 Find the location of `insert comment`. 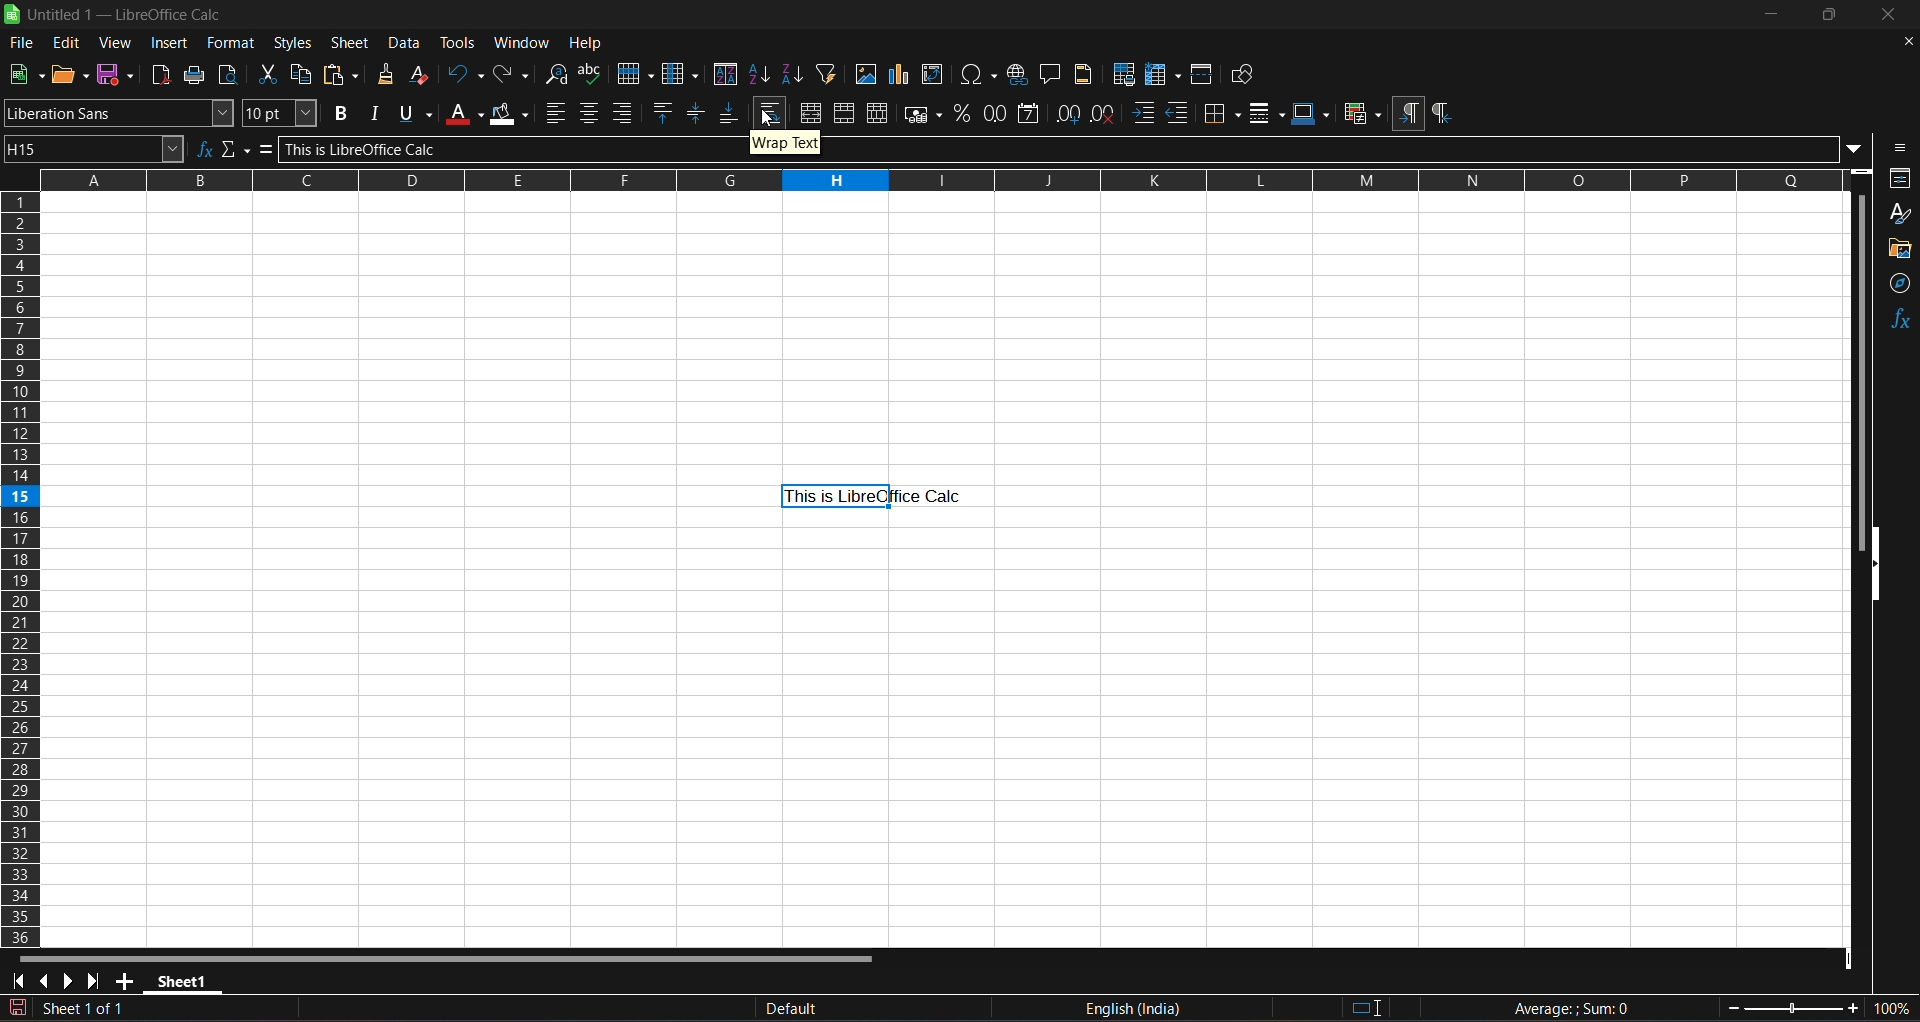

insert comment is located at coordinates (1051, 72).